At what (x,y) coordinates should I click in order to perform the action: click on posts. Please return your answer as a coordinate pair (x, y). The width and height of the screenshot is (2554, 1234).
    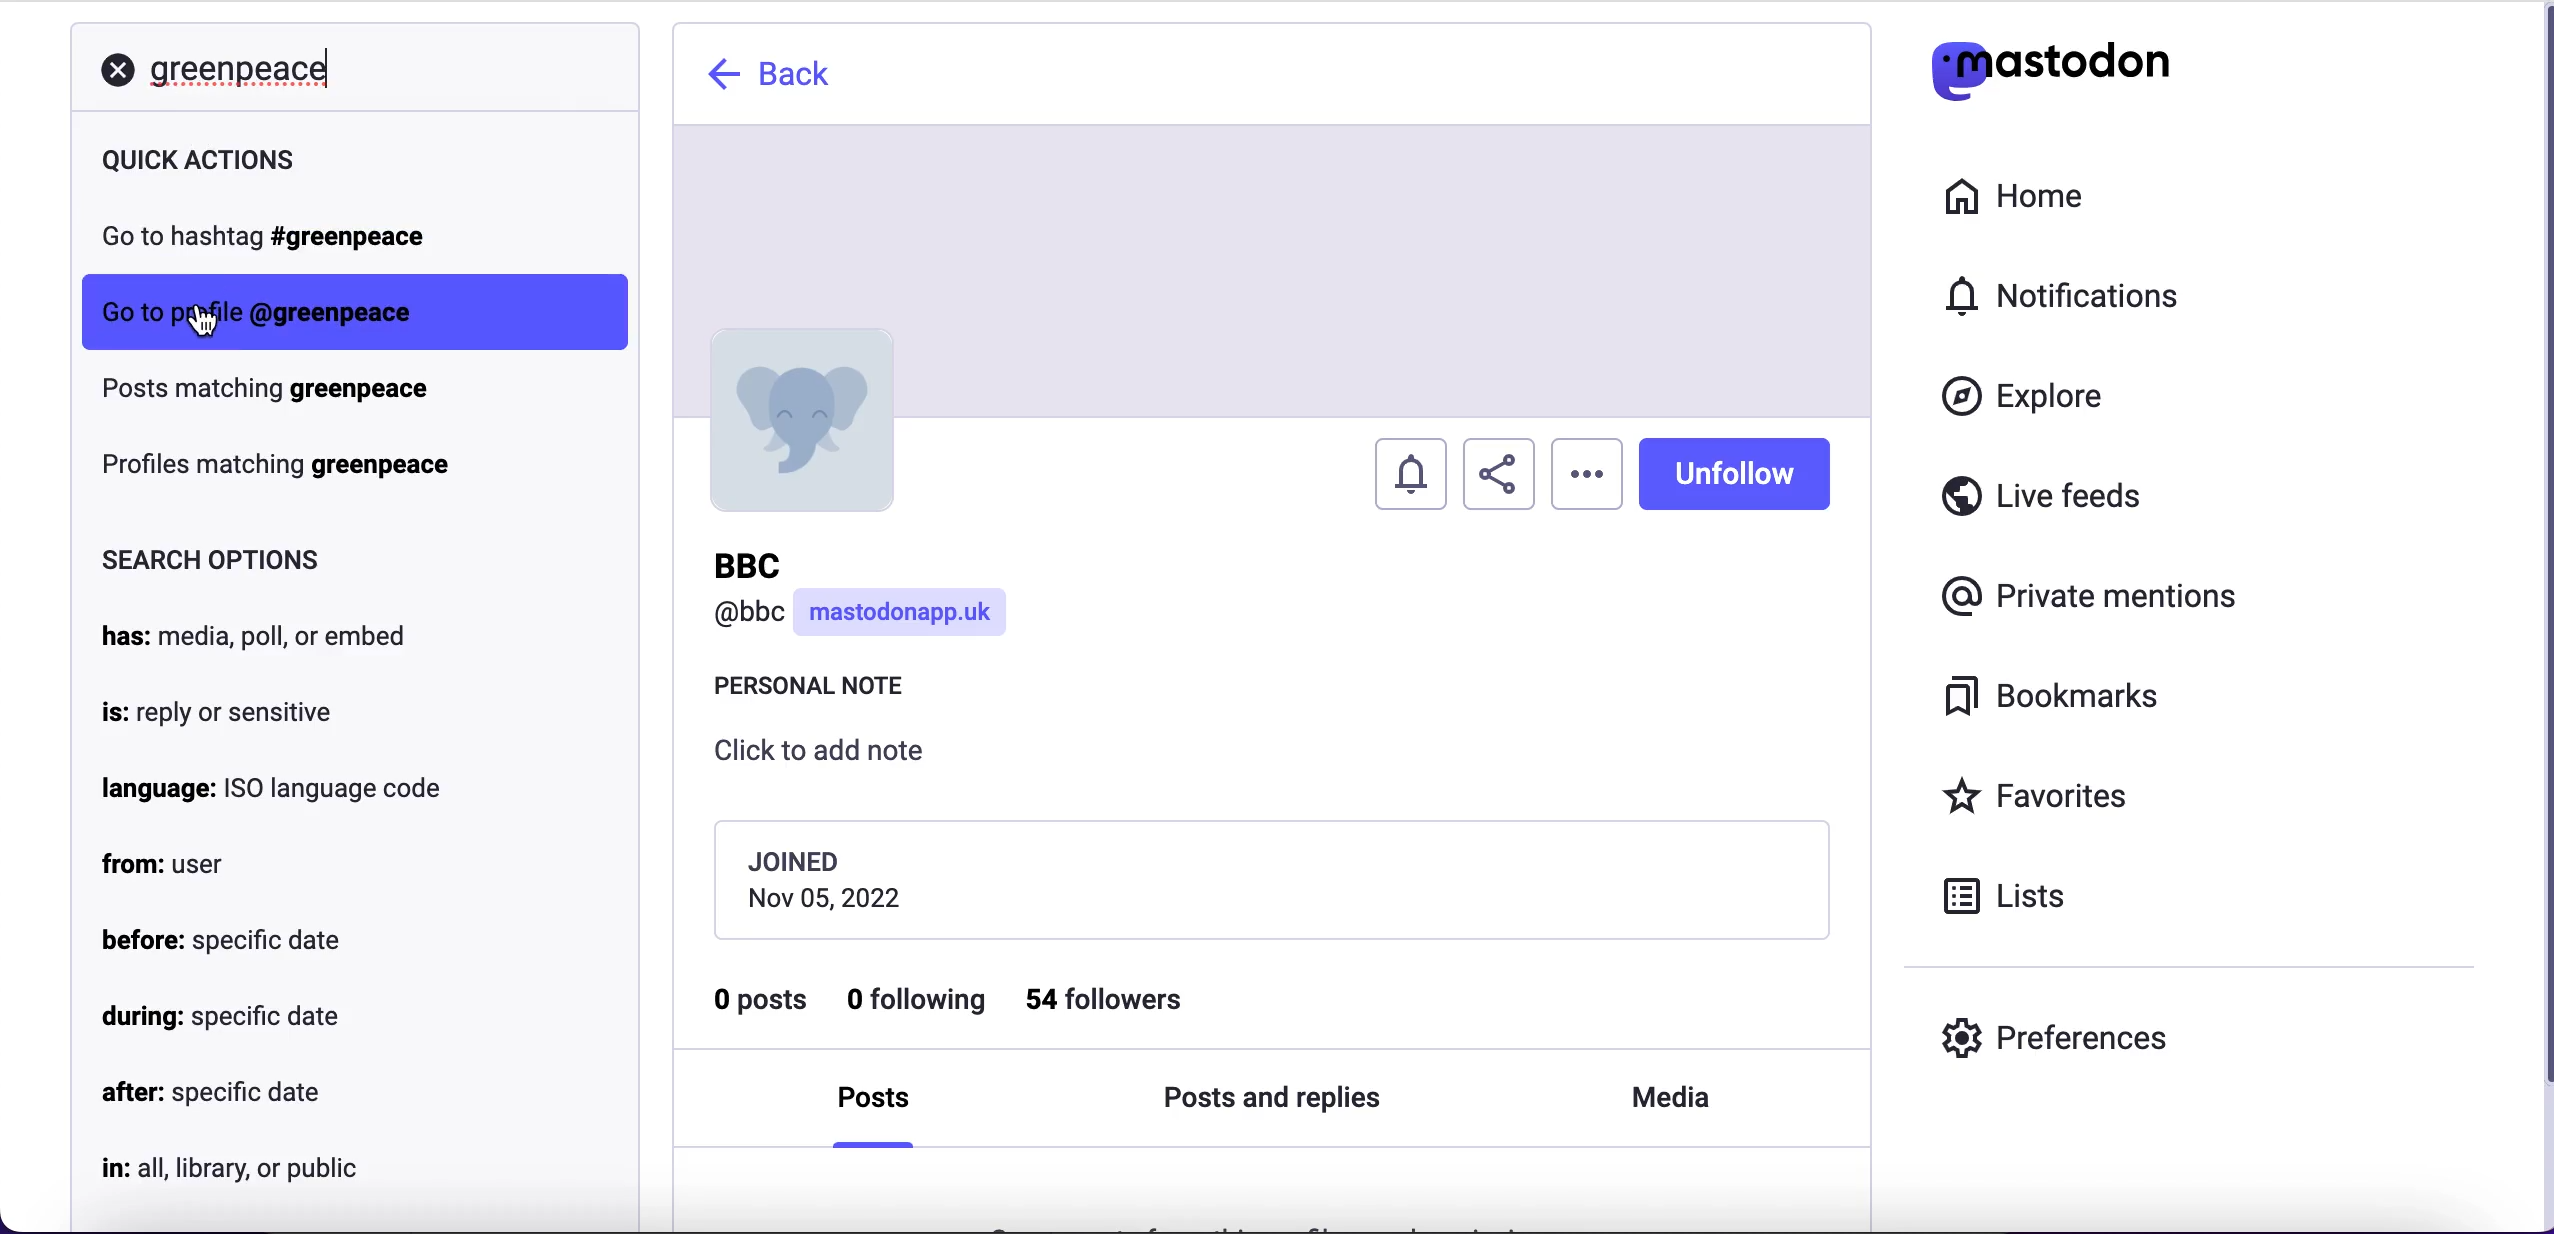
    Looking at the image, I should click on (881, 1105).